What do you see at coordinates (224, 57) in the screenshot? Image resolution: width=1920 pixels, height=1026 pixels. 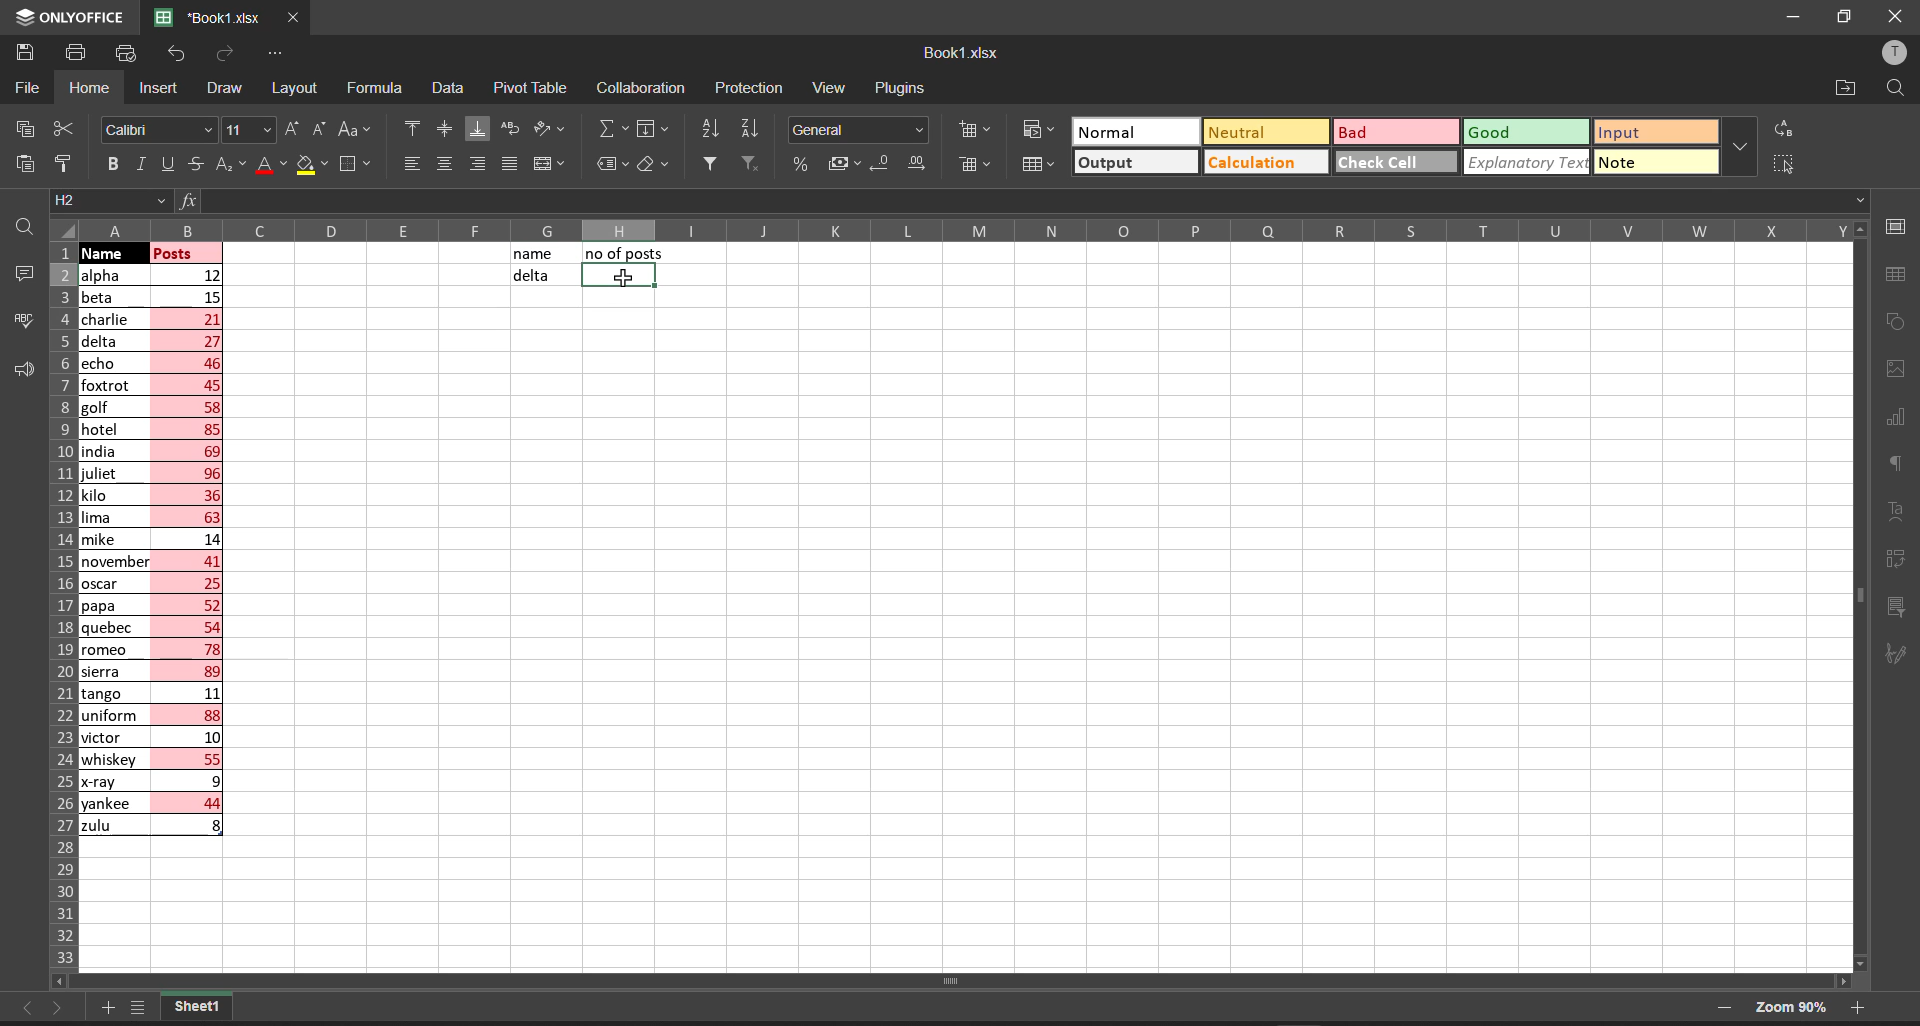 I see `redo` at bounding box center [224, 57].